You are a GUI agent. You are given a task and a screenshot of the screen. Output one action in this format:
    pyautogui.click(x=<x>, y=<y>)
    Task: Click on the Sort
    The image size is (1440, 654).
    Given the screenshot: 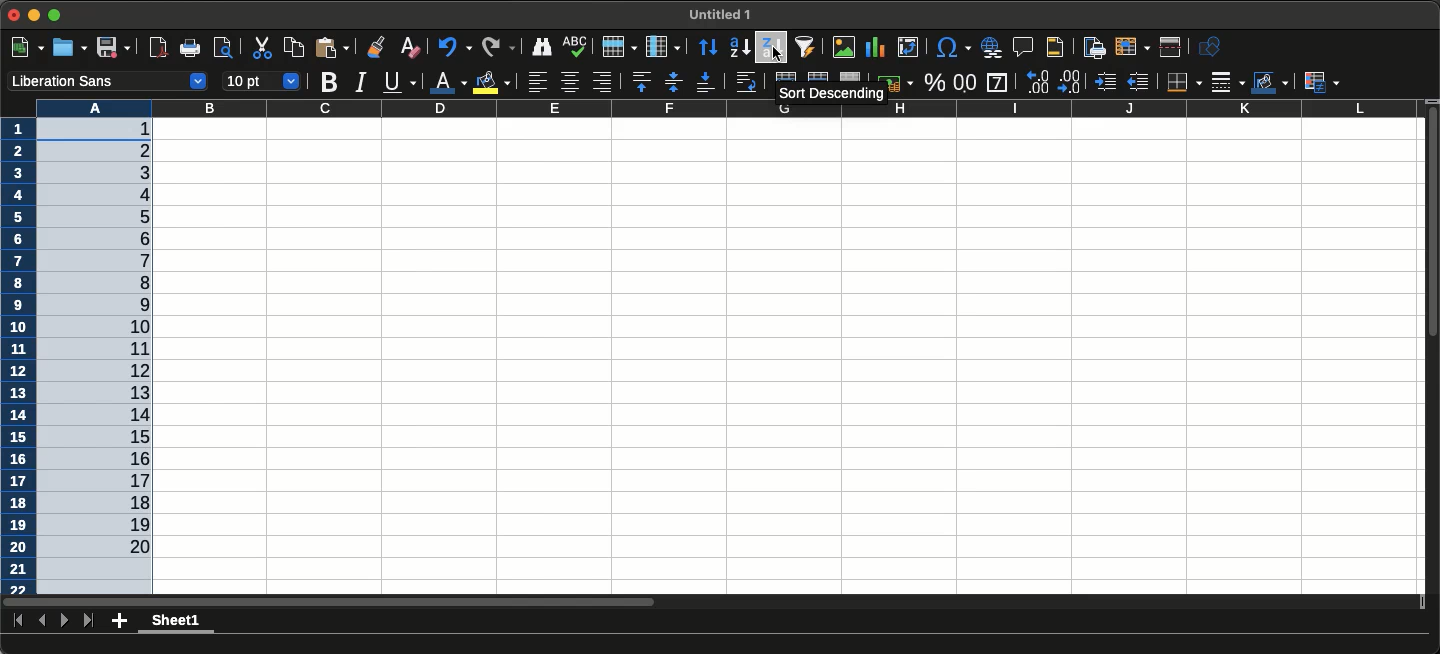 What is the action you would take?
    pyautogui.click(x=704, y=48)
    